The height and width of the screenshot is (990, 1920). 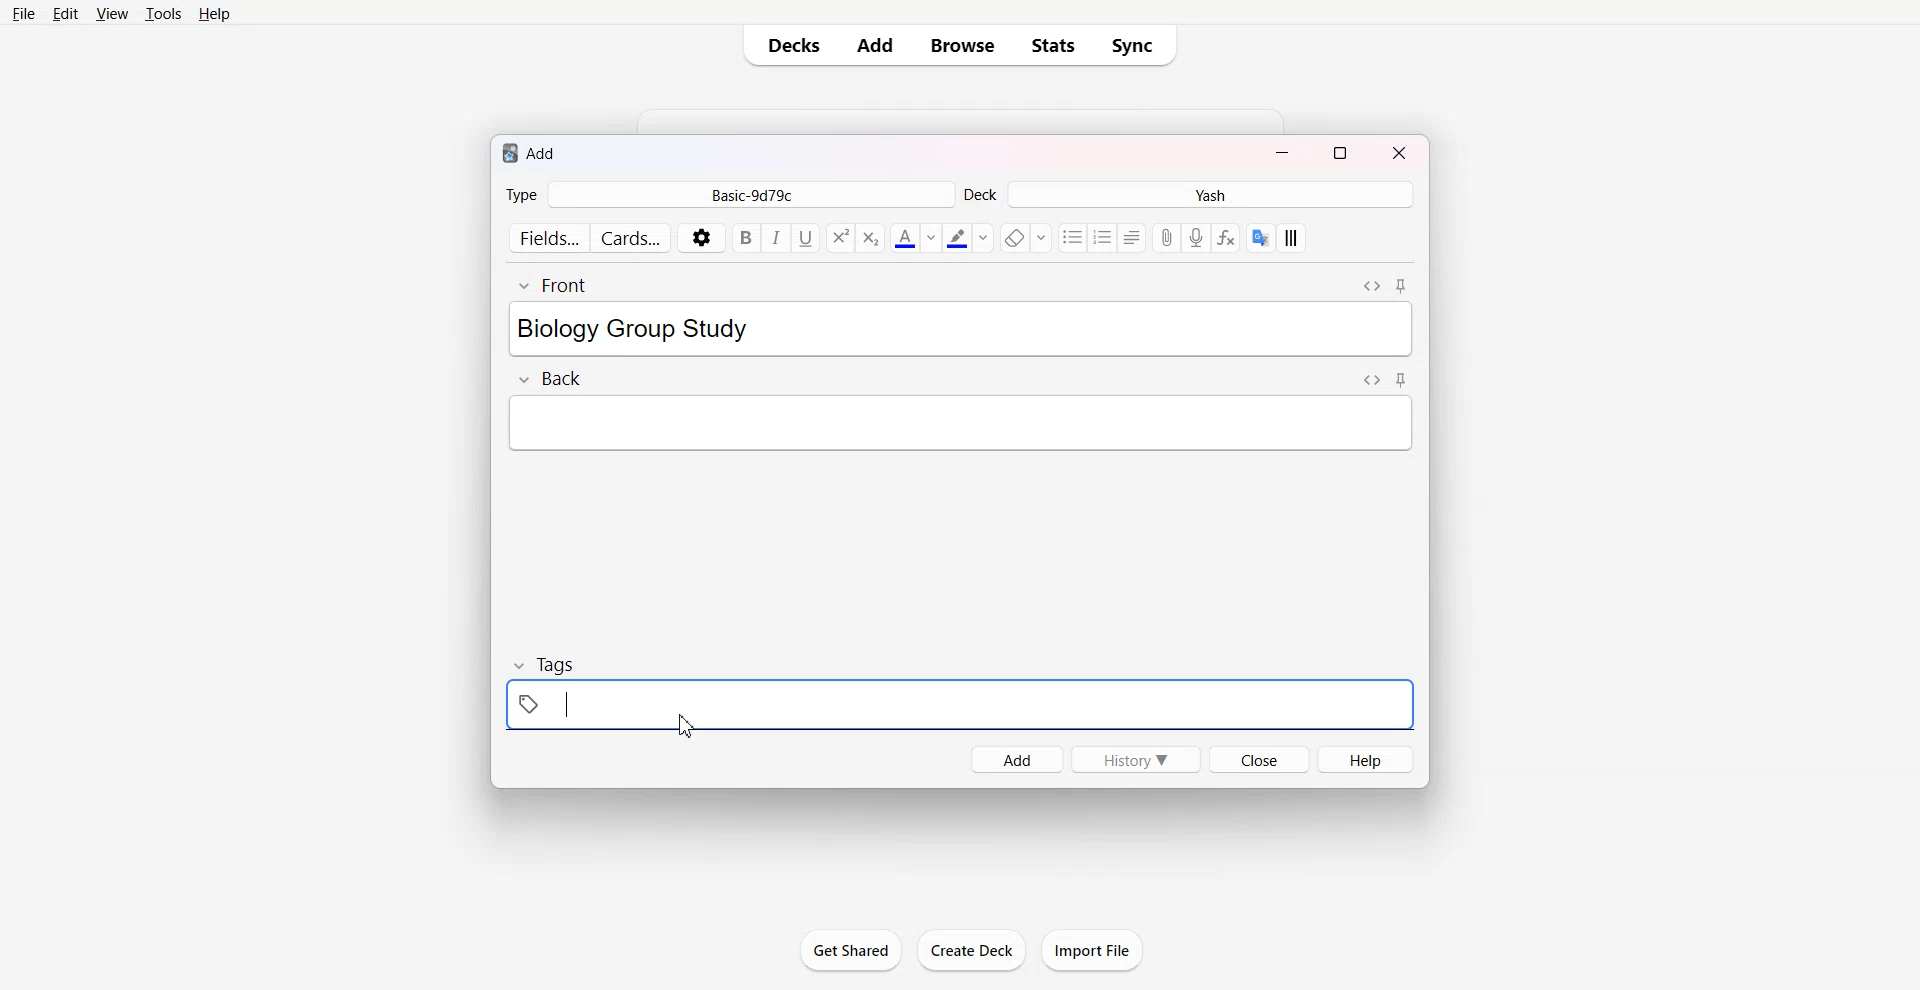 What do you see at coordinates (728, 194) in the screenshot?
I see `Type Basic-9d79c` at bounding box center [728, 194].